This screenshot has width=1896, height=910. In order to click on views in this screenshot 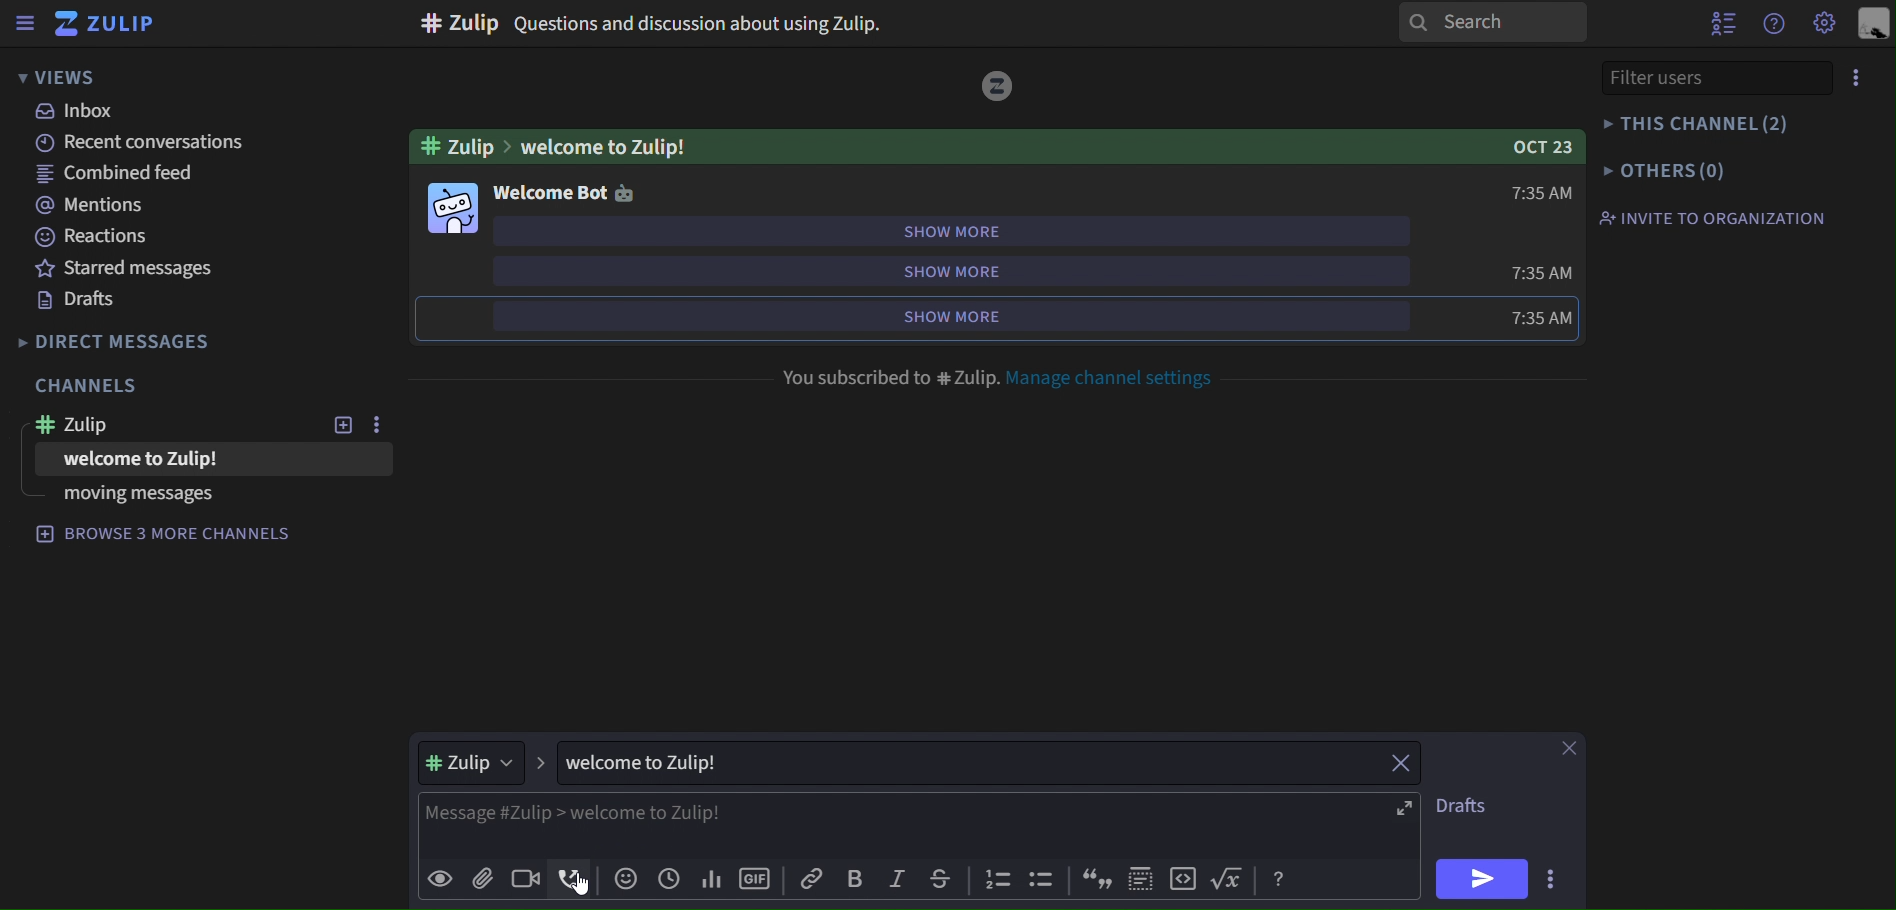, I will do `click(58, 76)`.